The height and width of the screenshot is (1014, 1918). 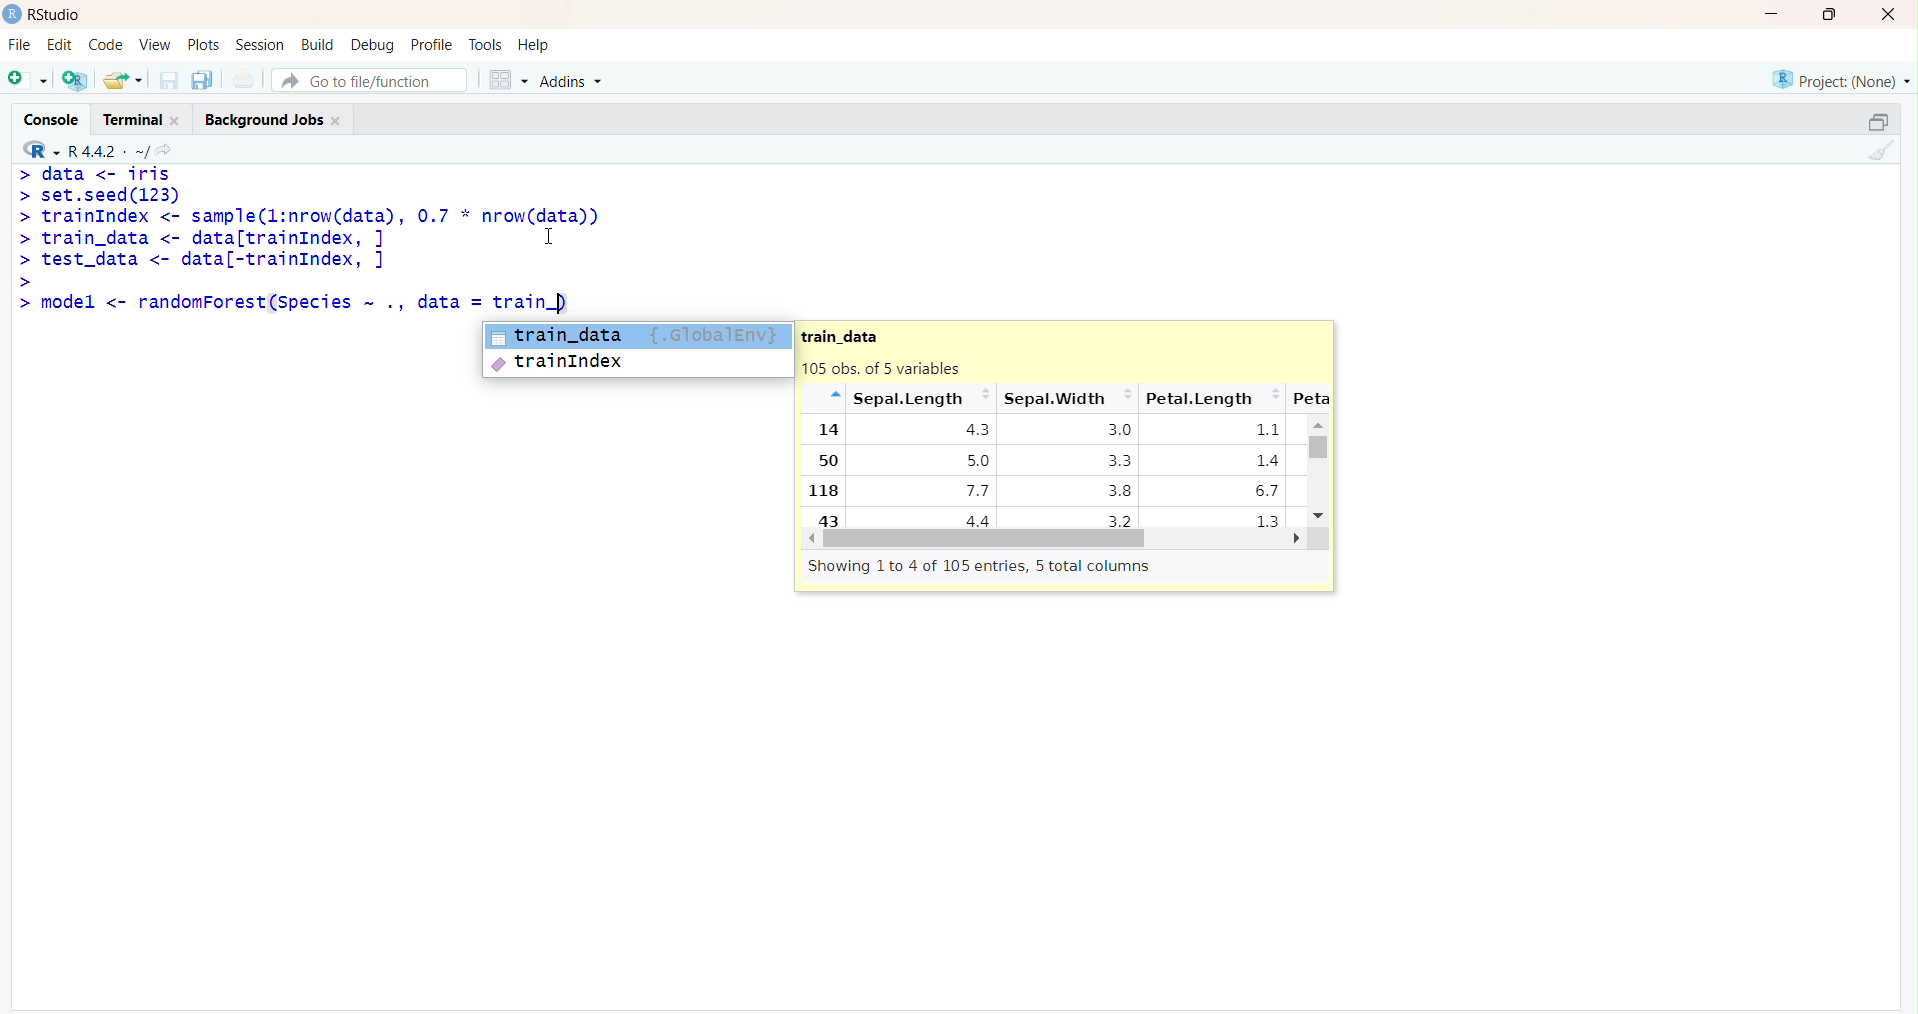 I want to click on Background Jobs, so click(x=273, y=118).